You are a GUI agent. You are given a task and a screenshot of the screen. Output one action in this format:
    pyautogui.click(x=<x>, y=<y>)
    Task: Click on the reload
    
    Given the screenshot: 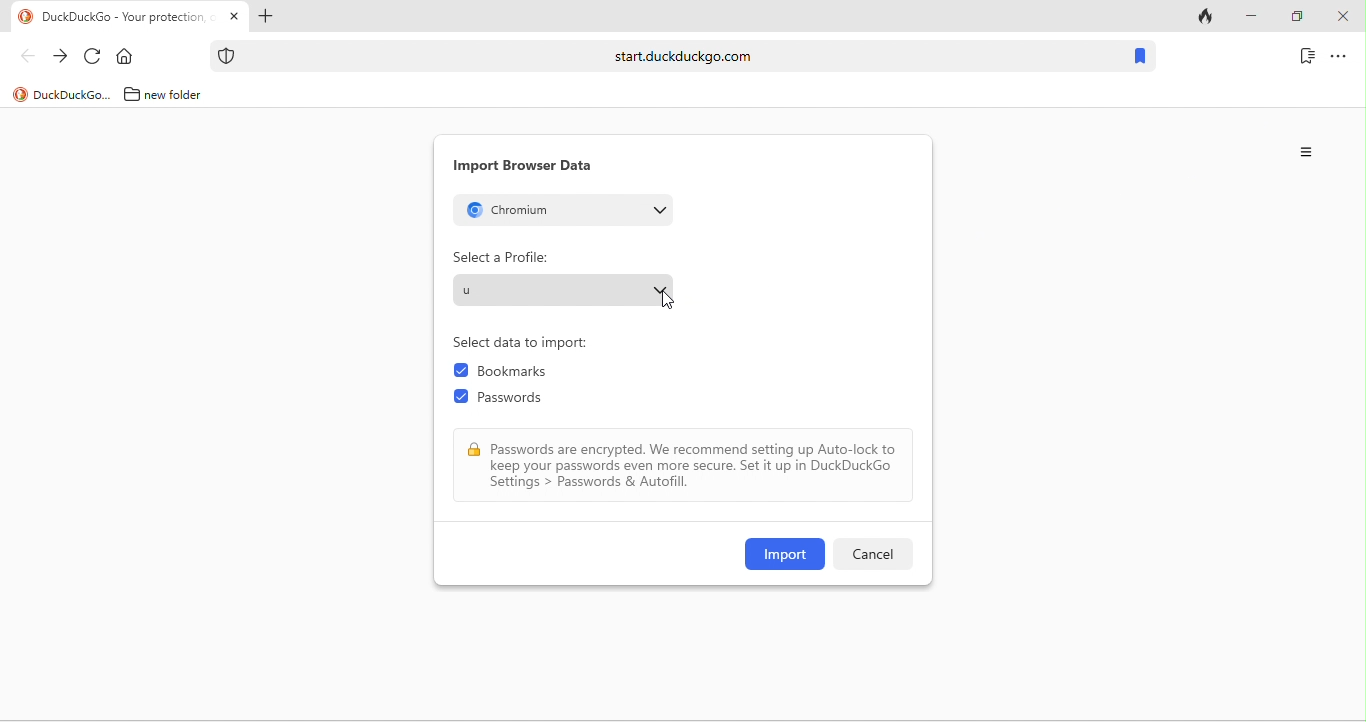 What is the action you would take?
    pyautogui.click(x=93, y=57)
    